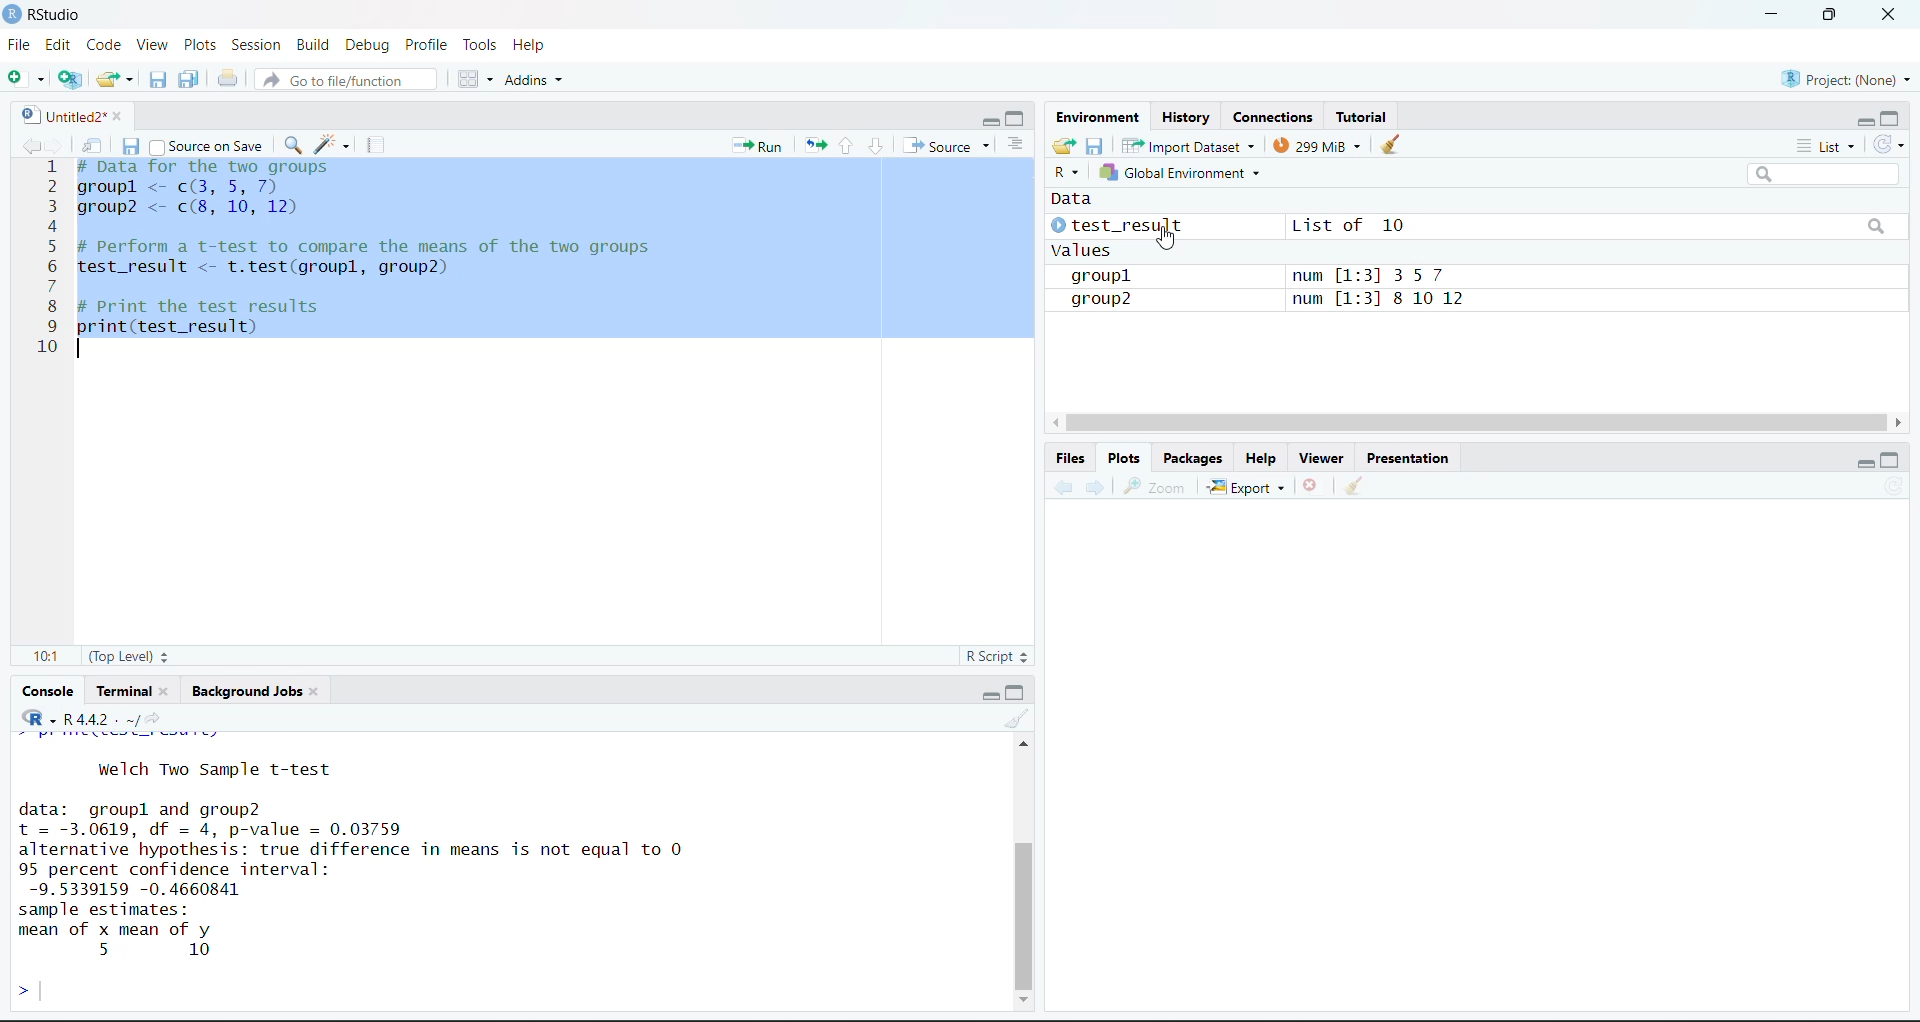 Image resolution: width=1920 pixels, height=1022 pixels. What do you see at coordinates (1096, 115) in the screenshot?
I see `Environment` at bounding box center [1096, 115].